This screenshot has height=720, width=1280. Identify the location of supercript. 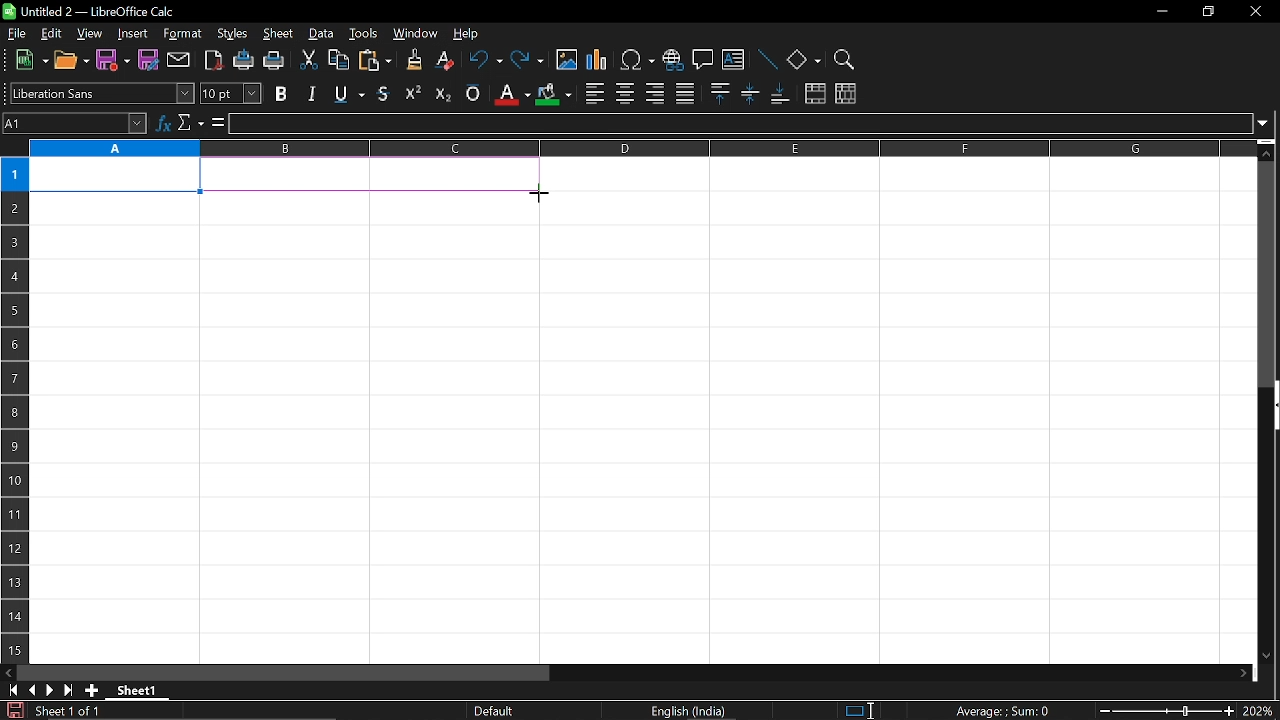
(413, 93).